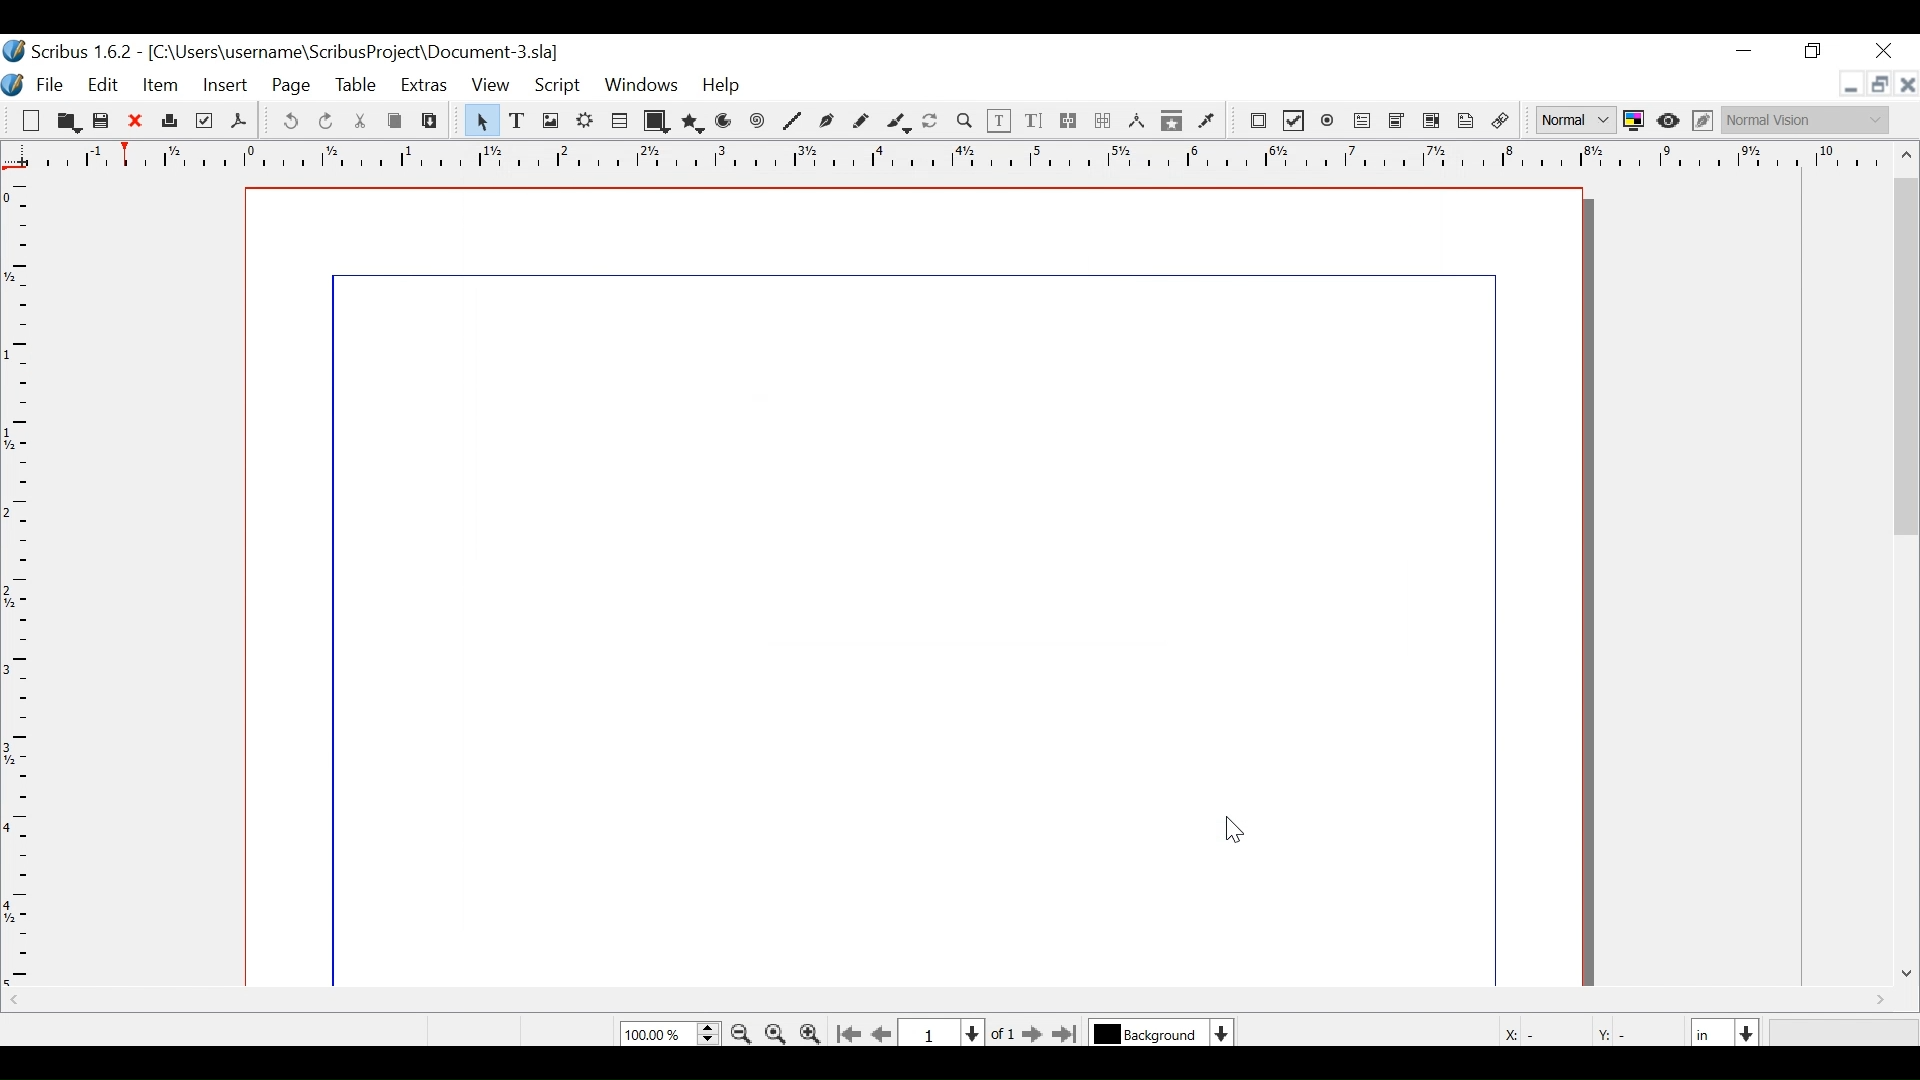 The height and width of the screenshot is (1080, 1920). I want to click on Calligraphic line, so click(899, 123).